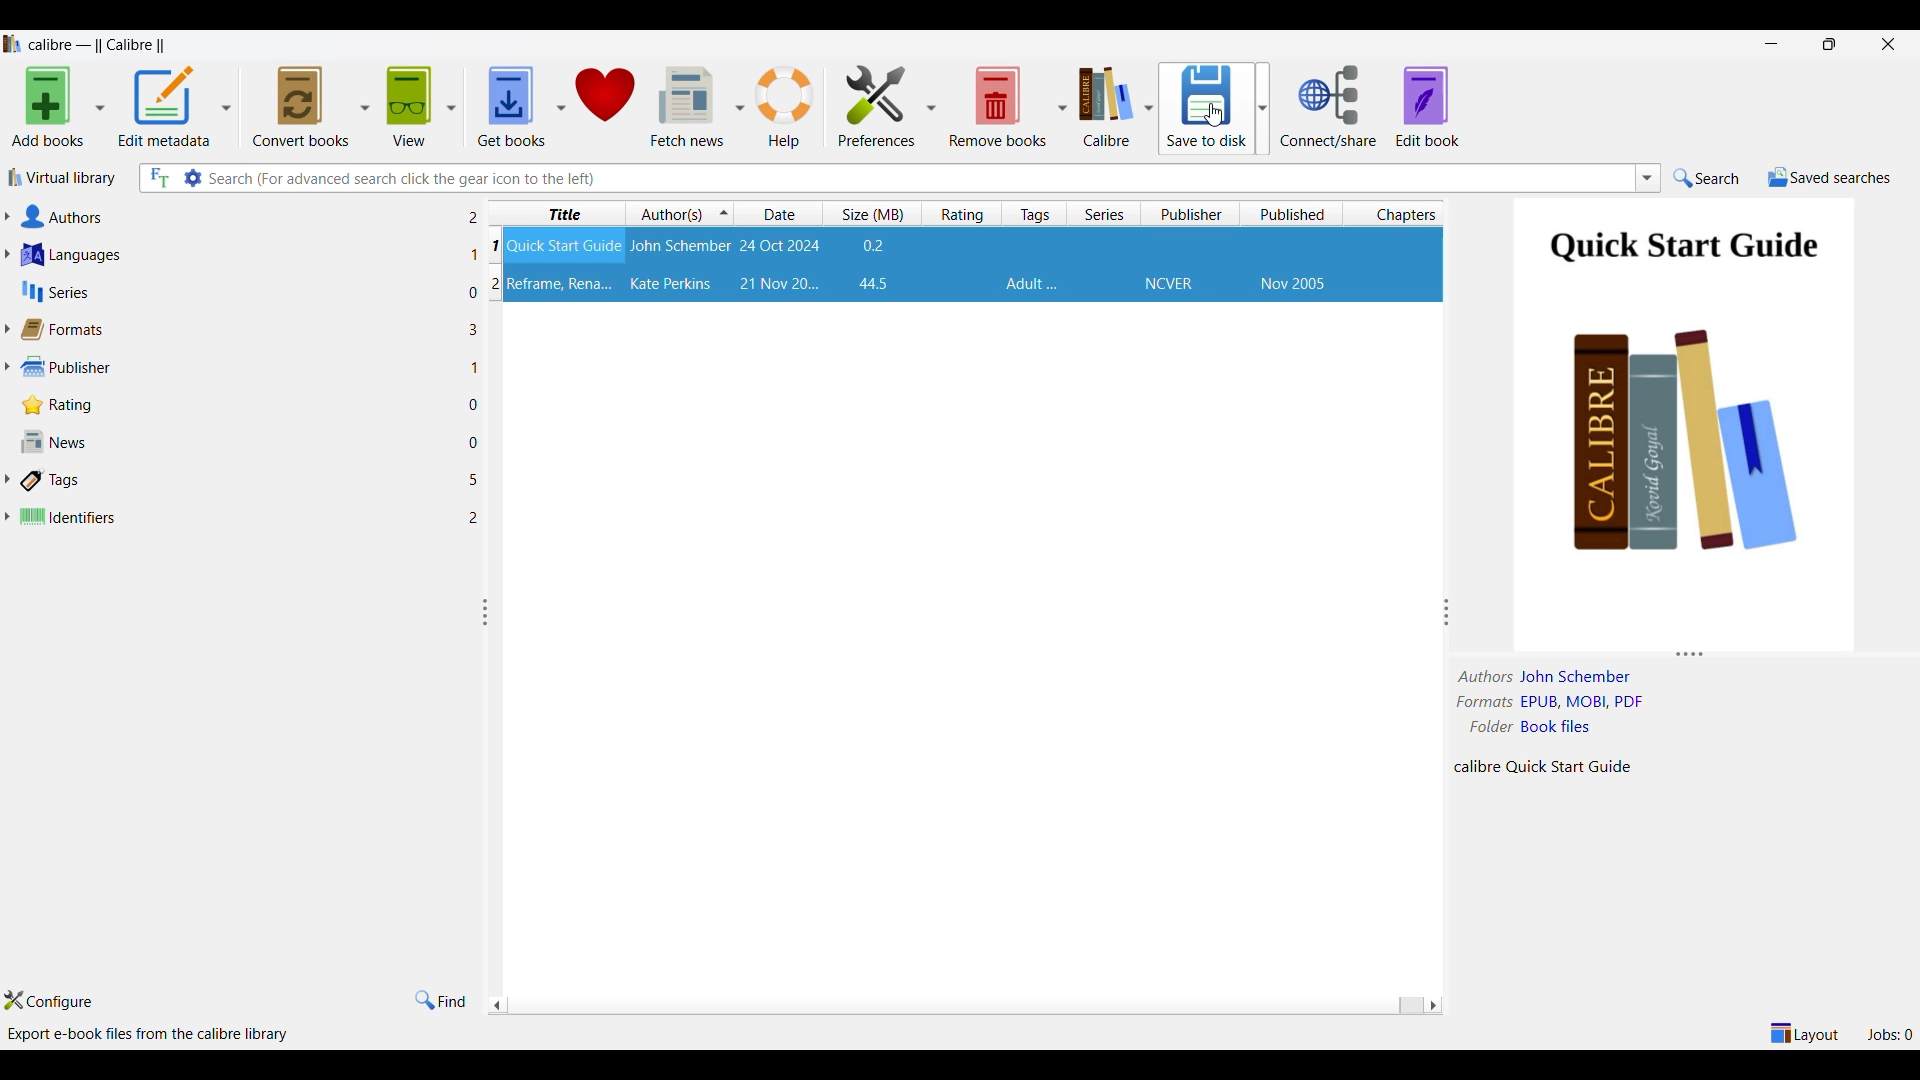 The height and width of the screenshot is (1080, 1920). I want to click on 2, so click(490, 283).